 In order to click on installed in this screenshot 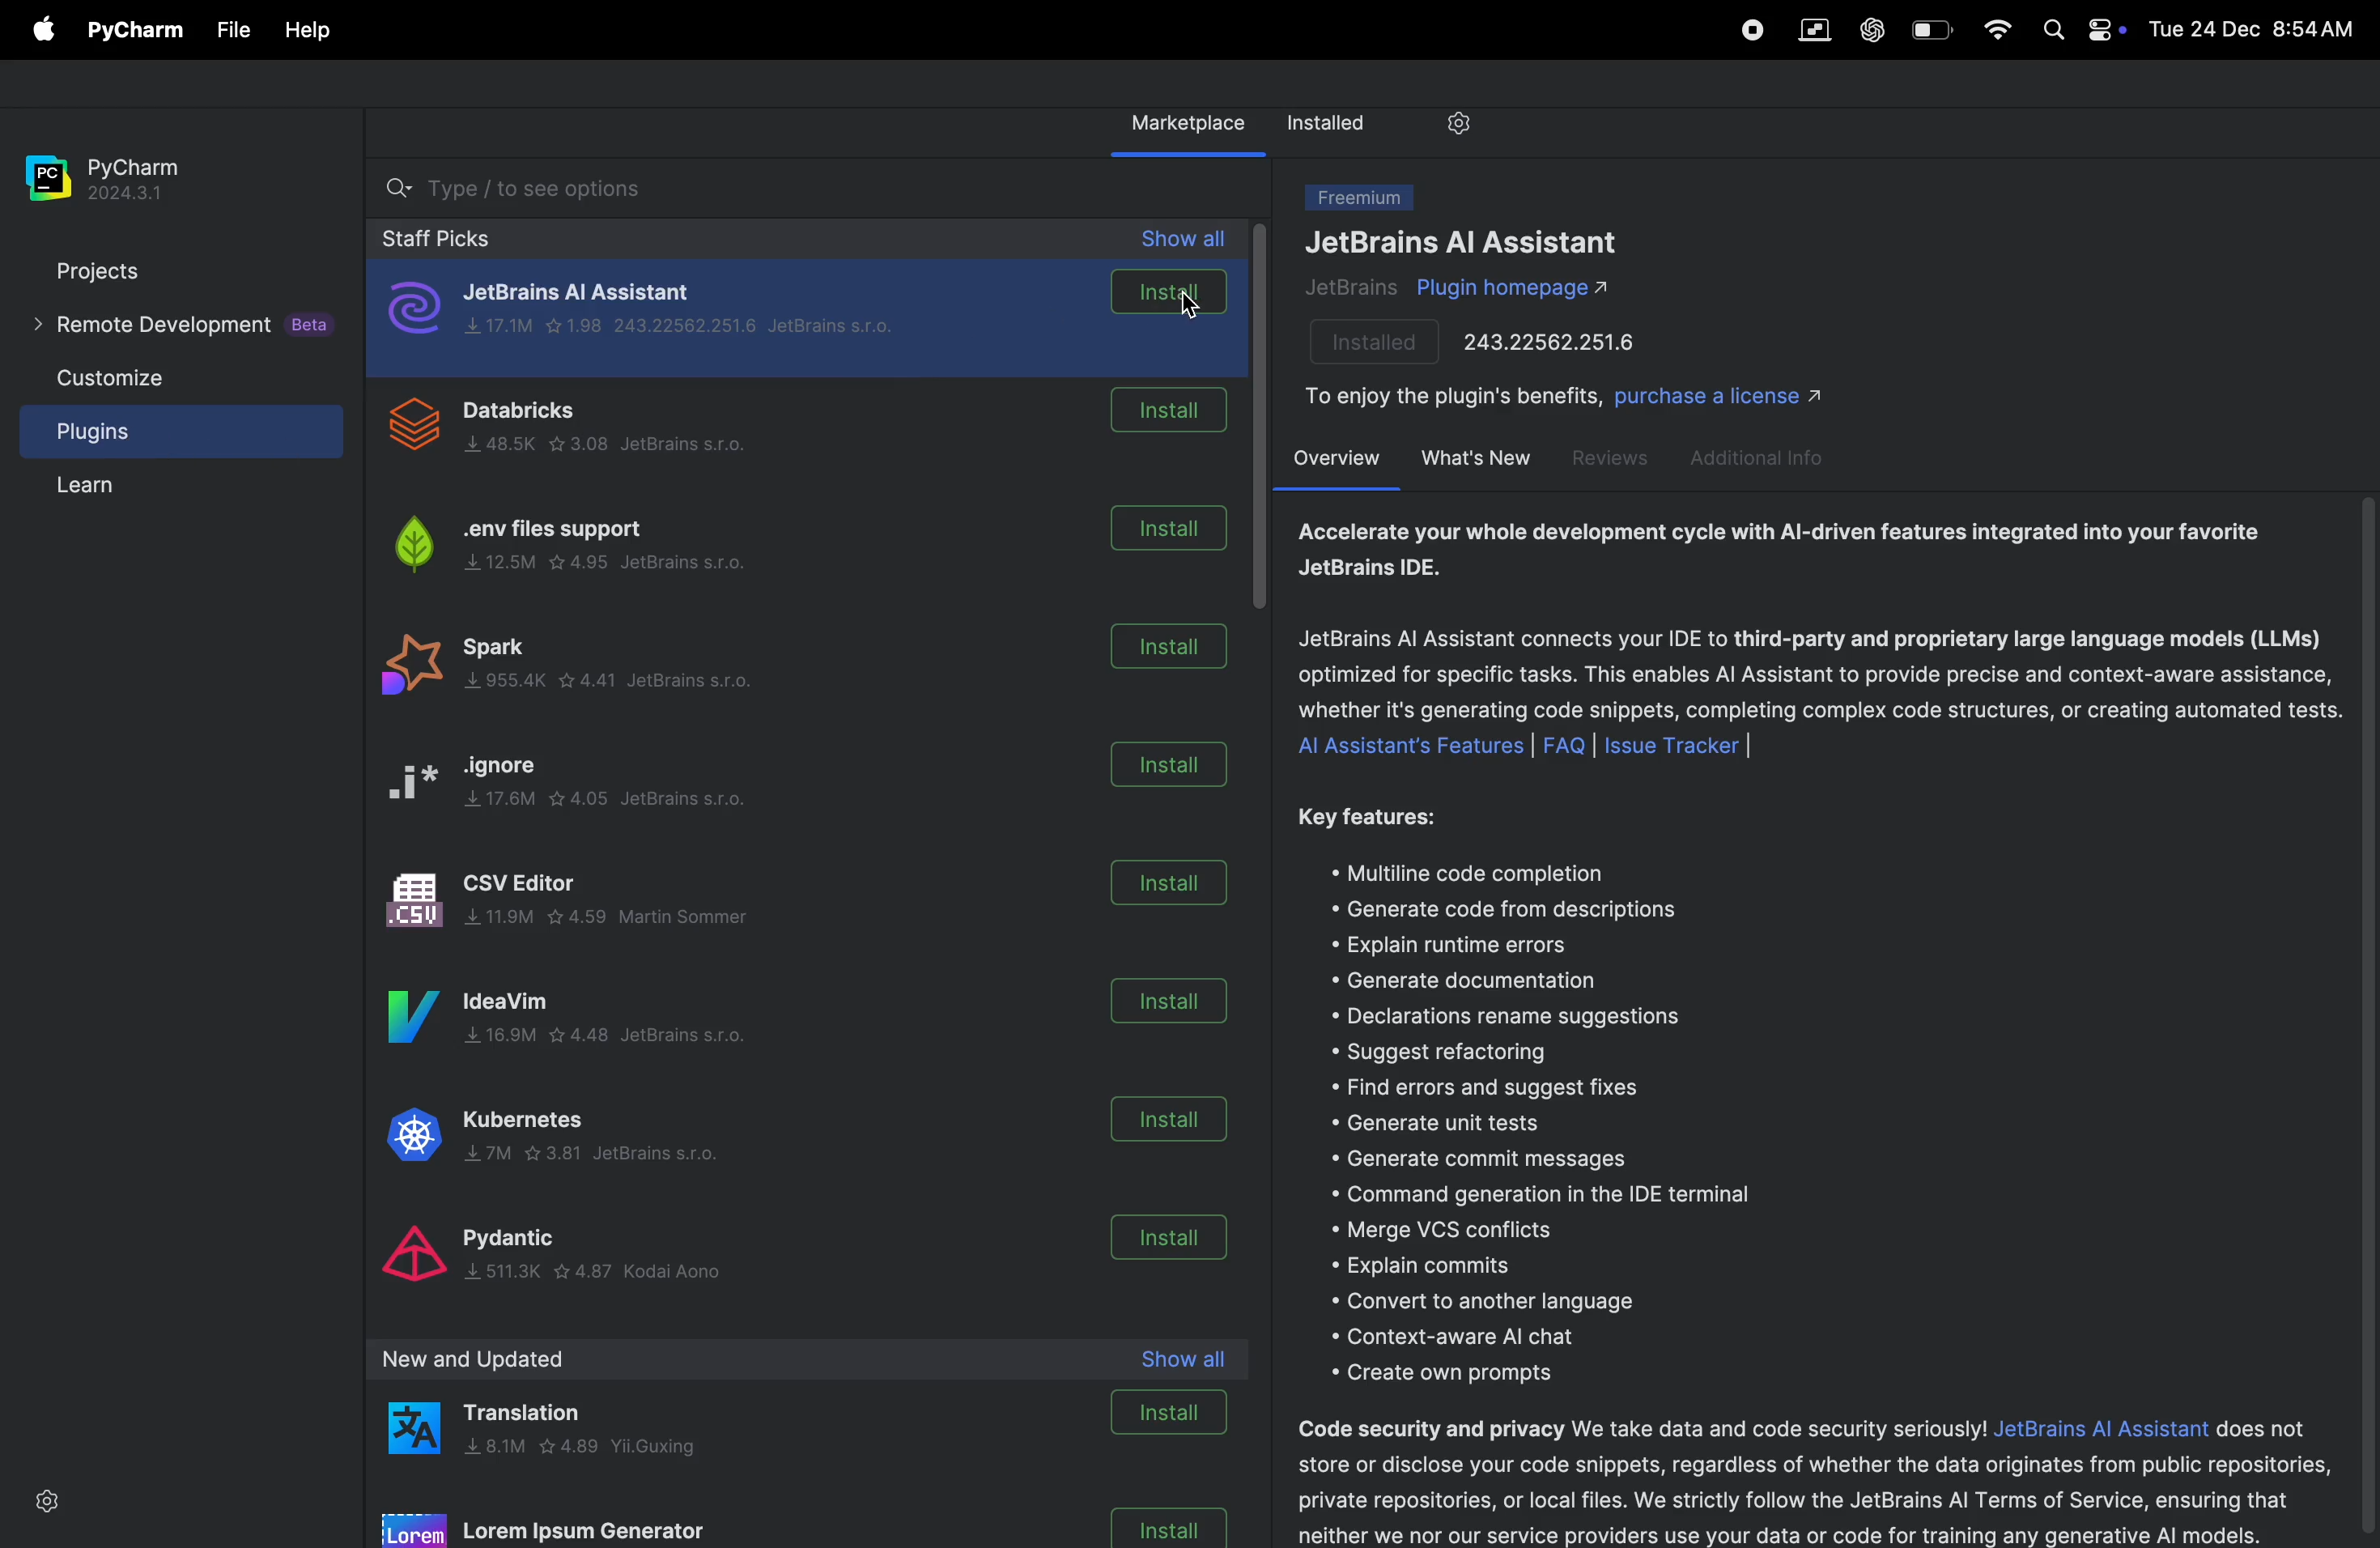, I will do `click(1373, 339)`.